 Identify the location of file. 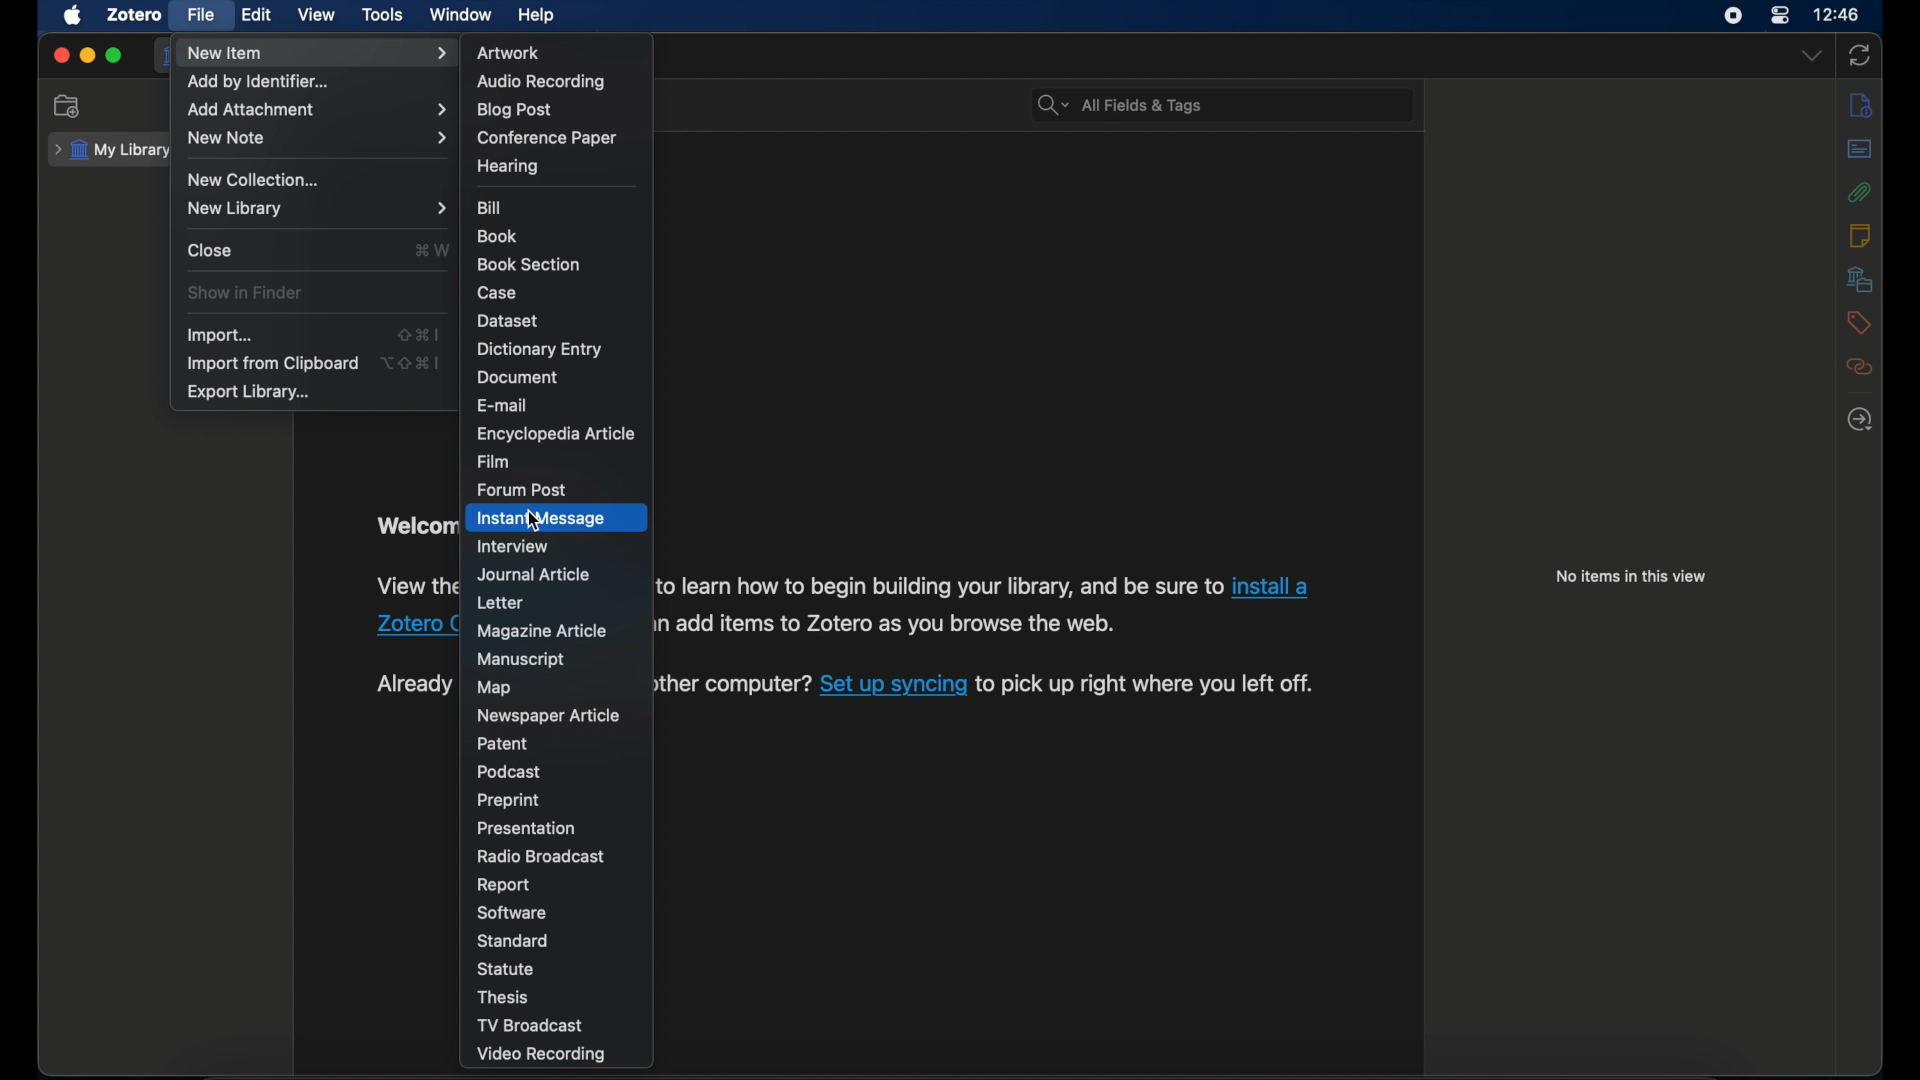
(202, 15).